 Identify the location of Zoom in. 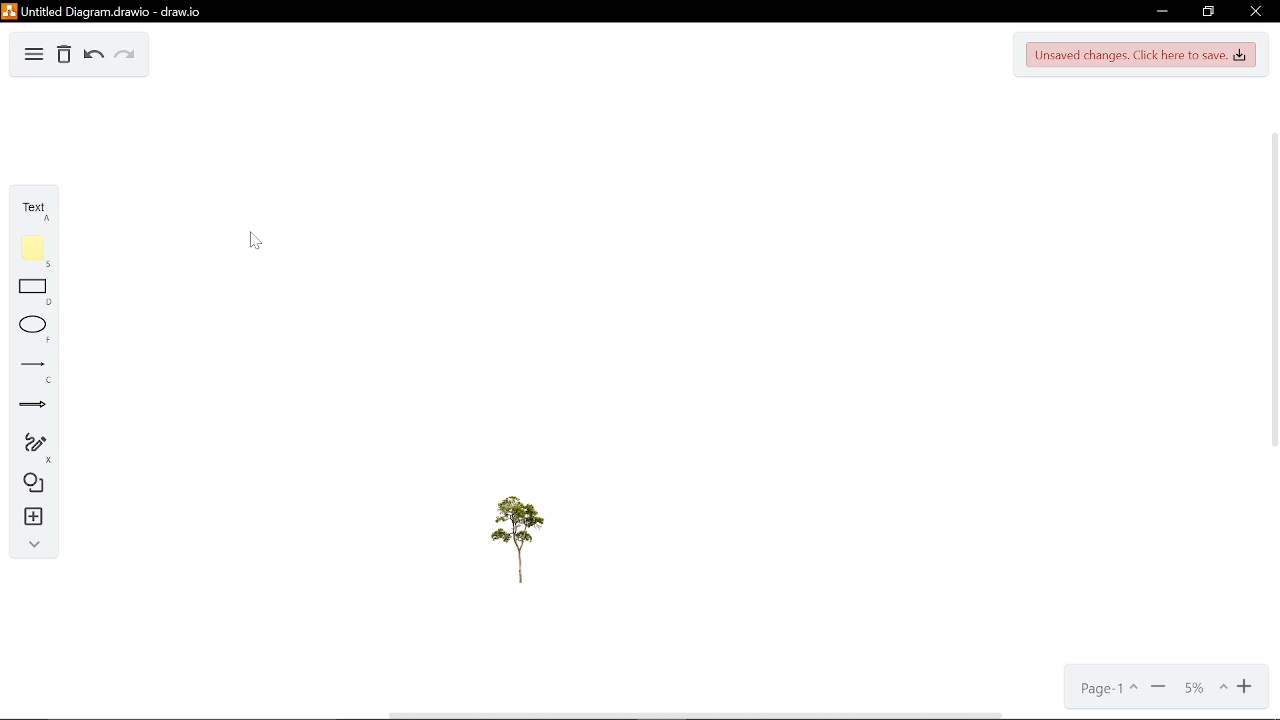
(1253, 690).